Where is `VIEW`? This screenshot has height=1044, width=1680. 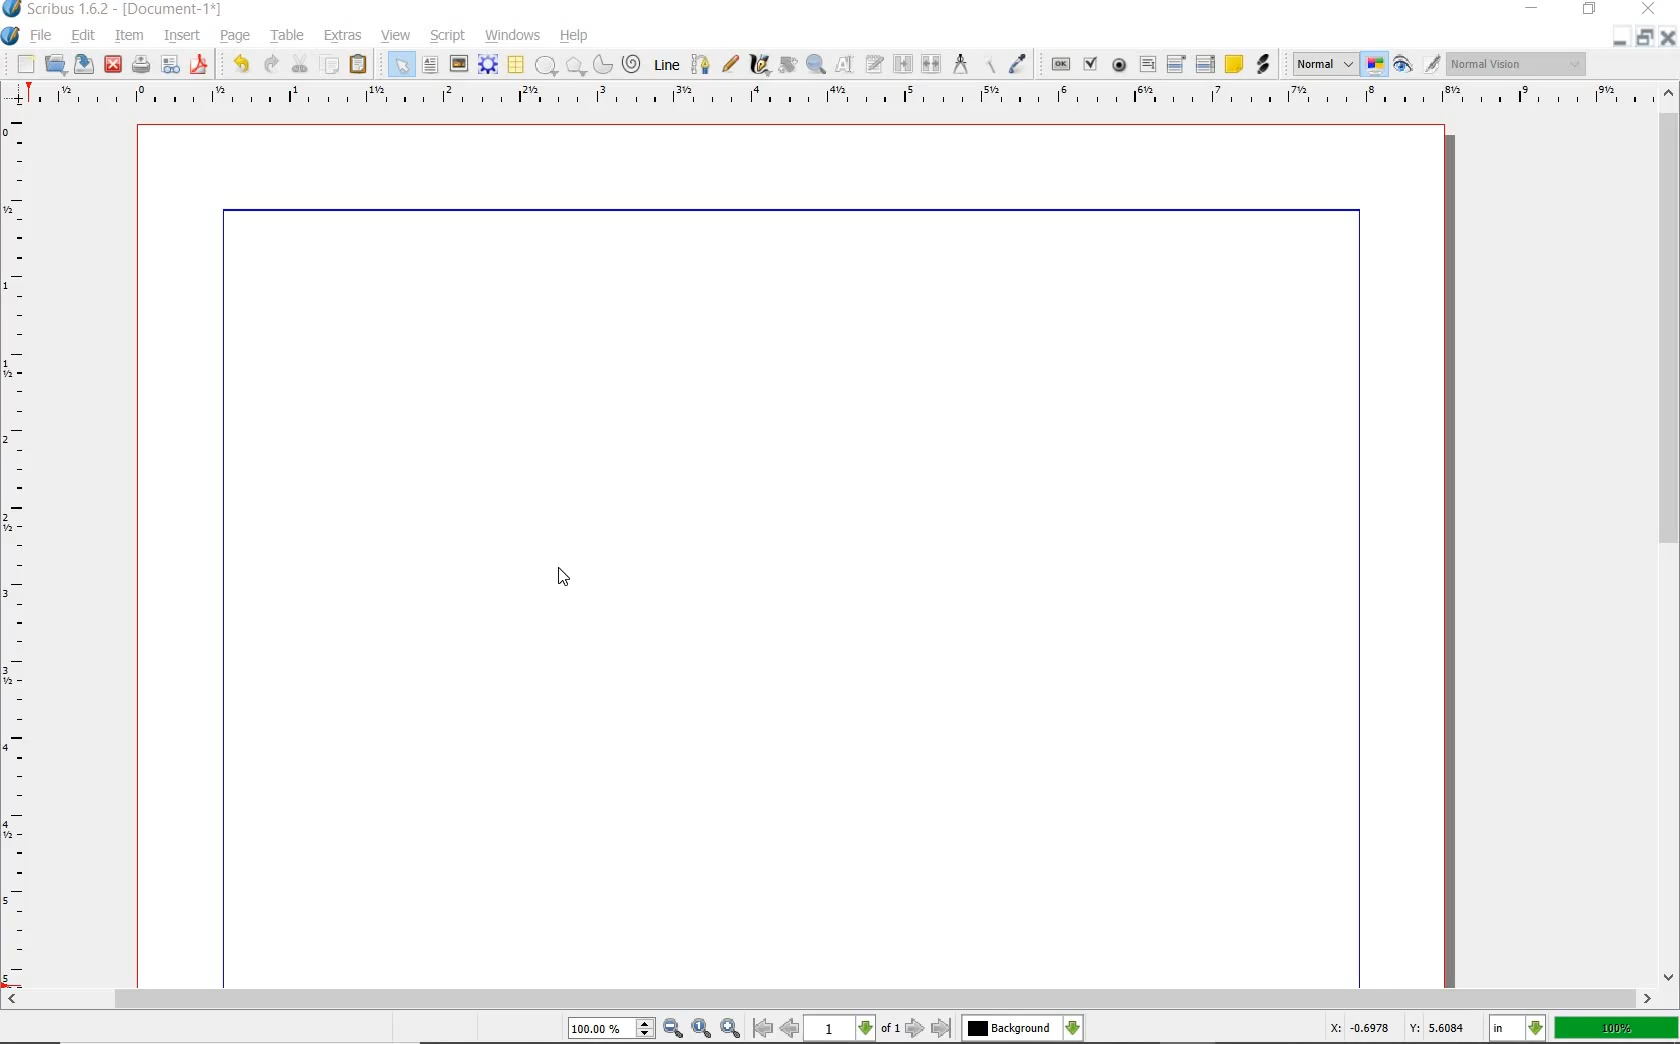
VIEW is located at coordinates (396, 34).